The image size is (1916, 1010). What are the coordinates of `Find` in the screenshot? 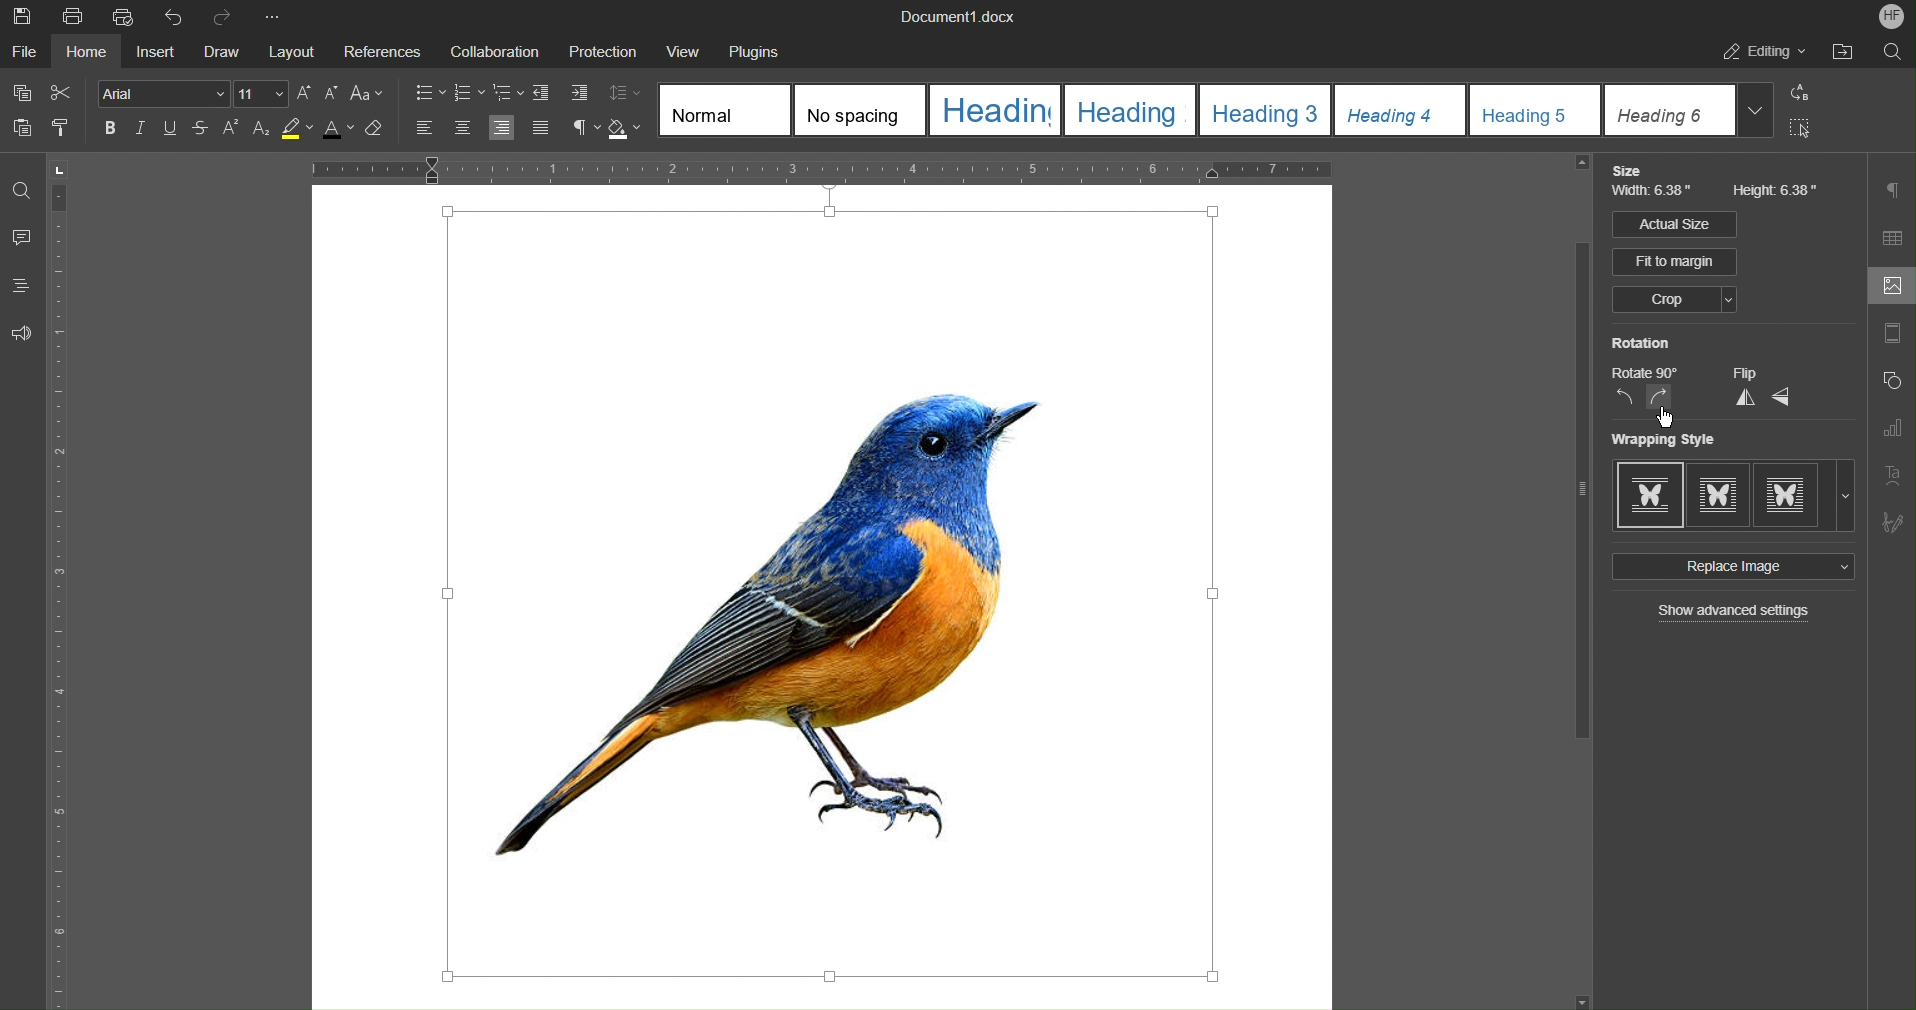 It's located at (20, 191).